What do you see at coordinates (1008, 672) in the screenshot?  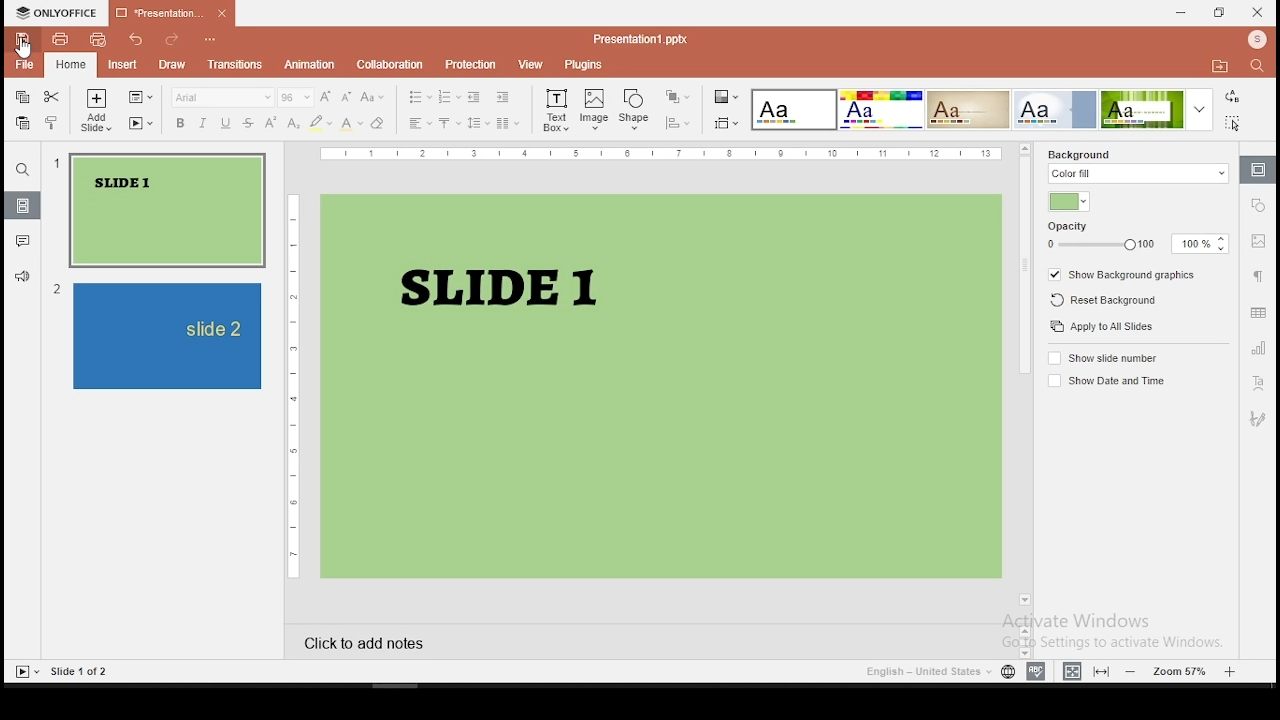 I see `Set document language` at bounding box center [1008, 672].